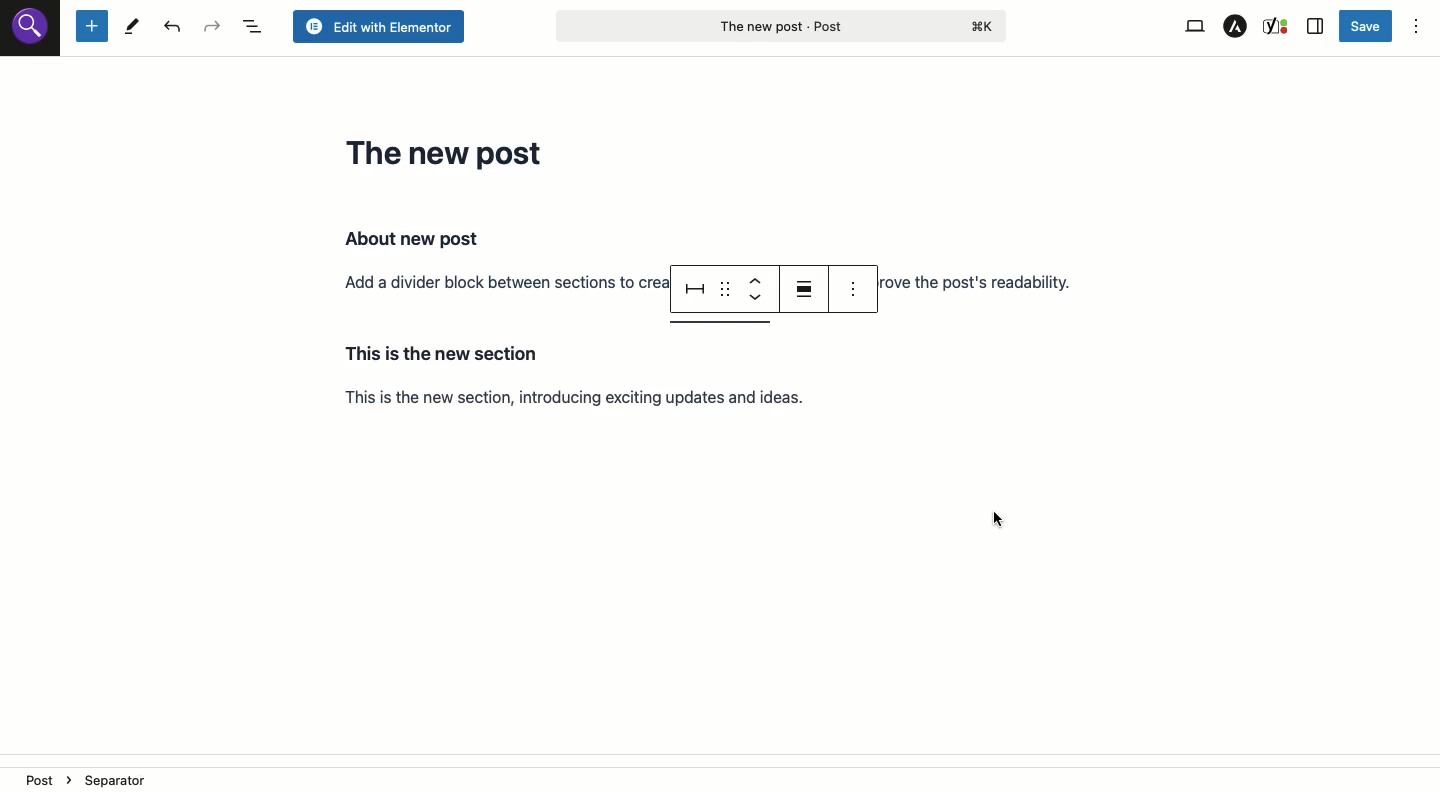 Image resolution: width=1440 pixels, height=792 pixels. What do you see at coordinates (1367, 25) in the screenshot?
I see `Save` at bounding box center [1367, 25].